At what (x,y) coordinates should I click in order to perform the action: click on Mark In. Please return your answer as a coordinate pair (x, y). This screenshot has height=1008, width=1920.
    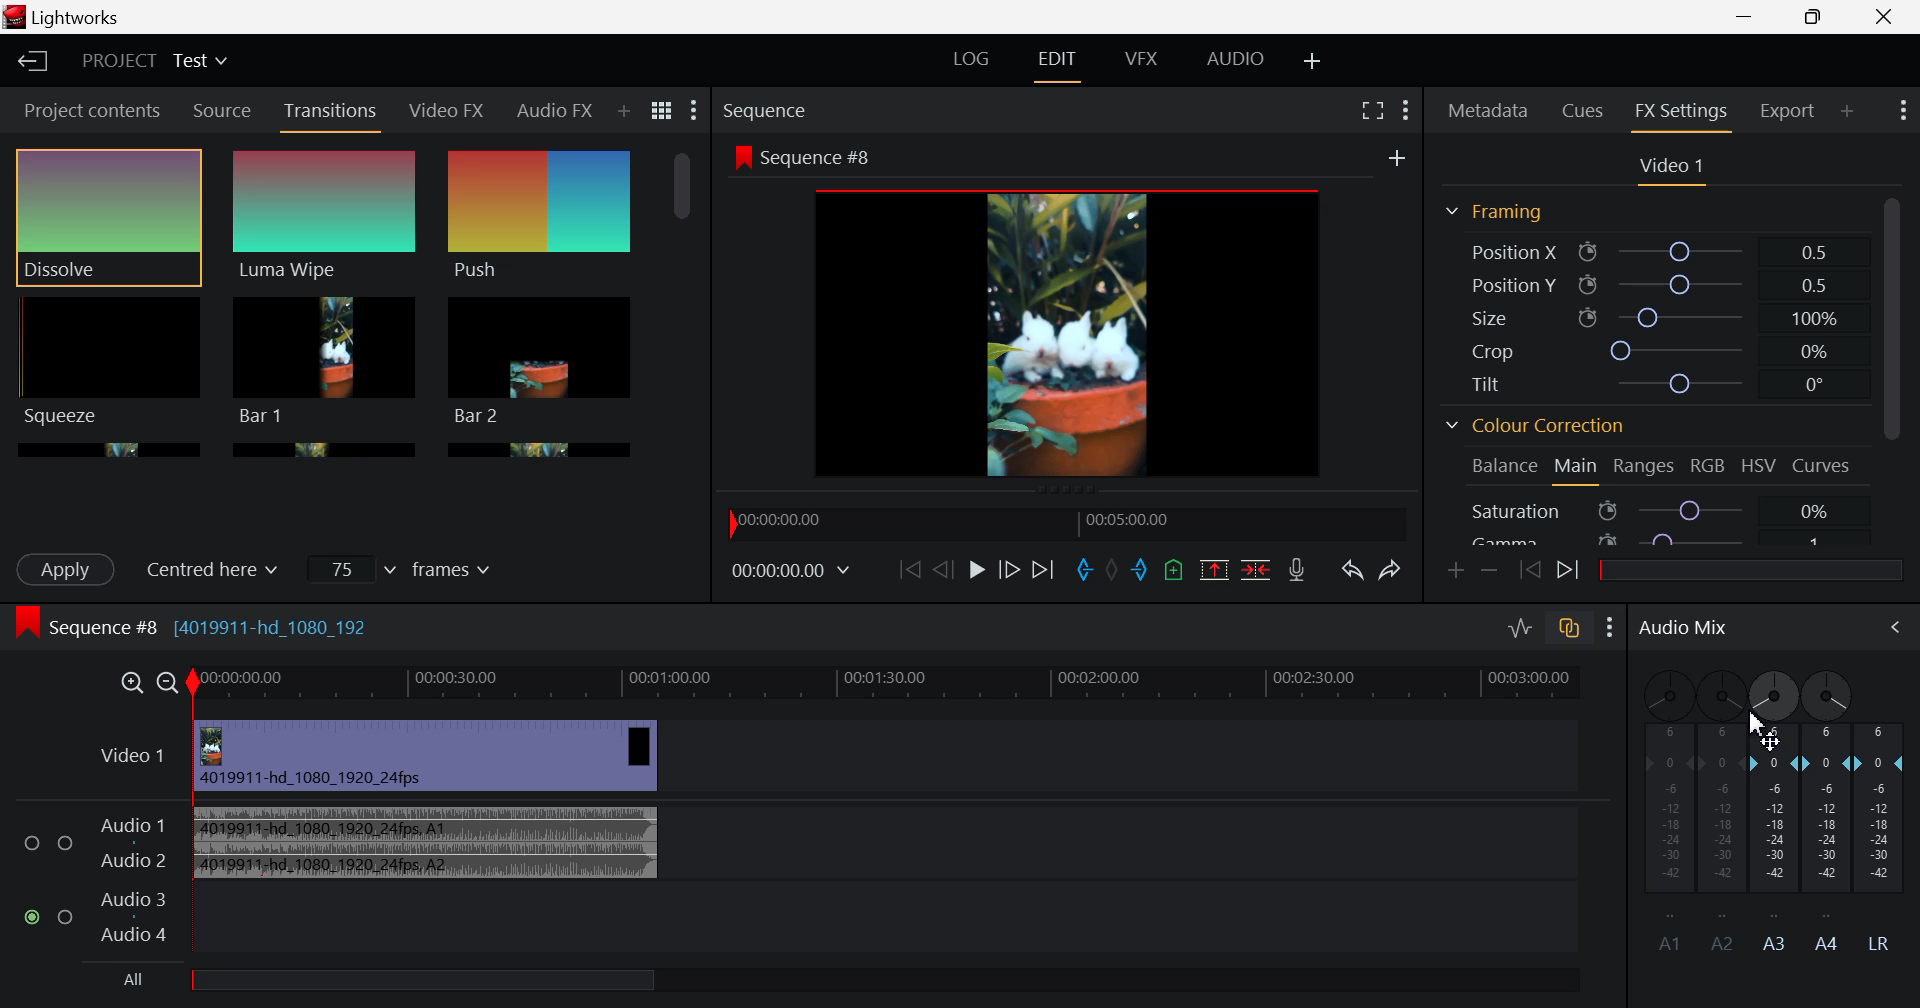
    Looking at the image, I should click on (1085, 571).